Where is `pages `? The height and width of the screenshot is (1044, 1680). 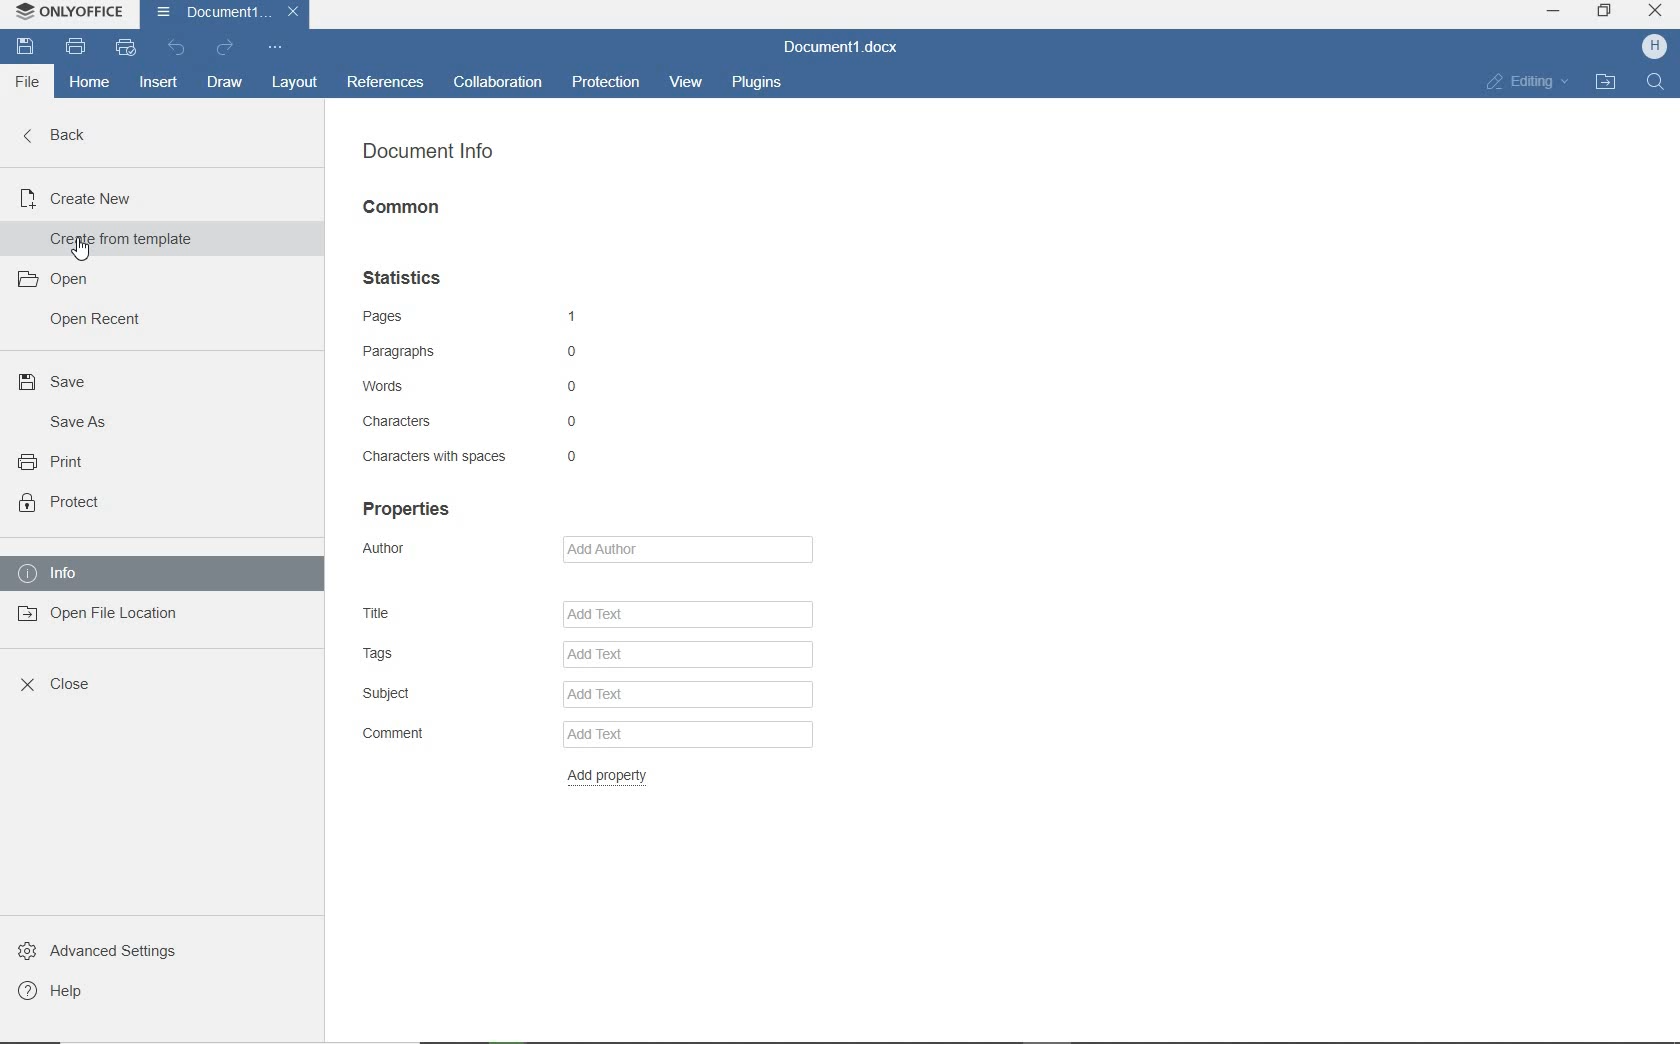
pages  is located at coordinates (480, 316).